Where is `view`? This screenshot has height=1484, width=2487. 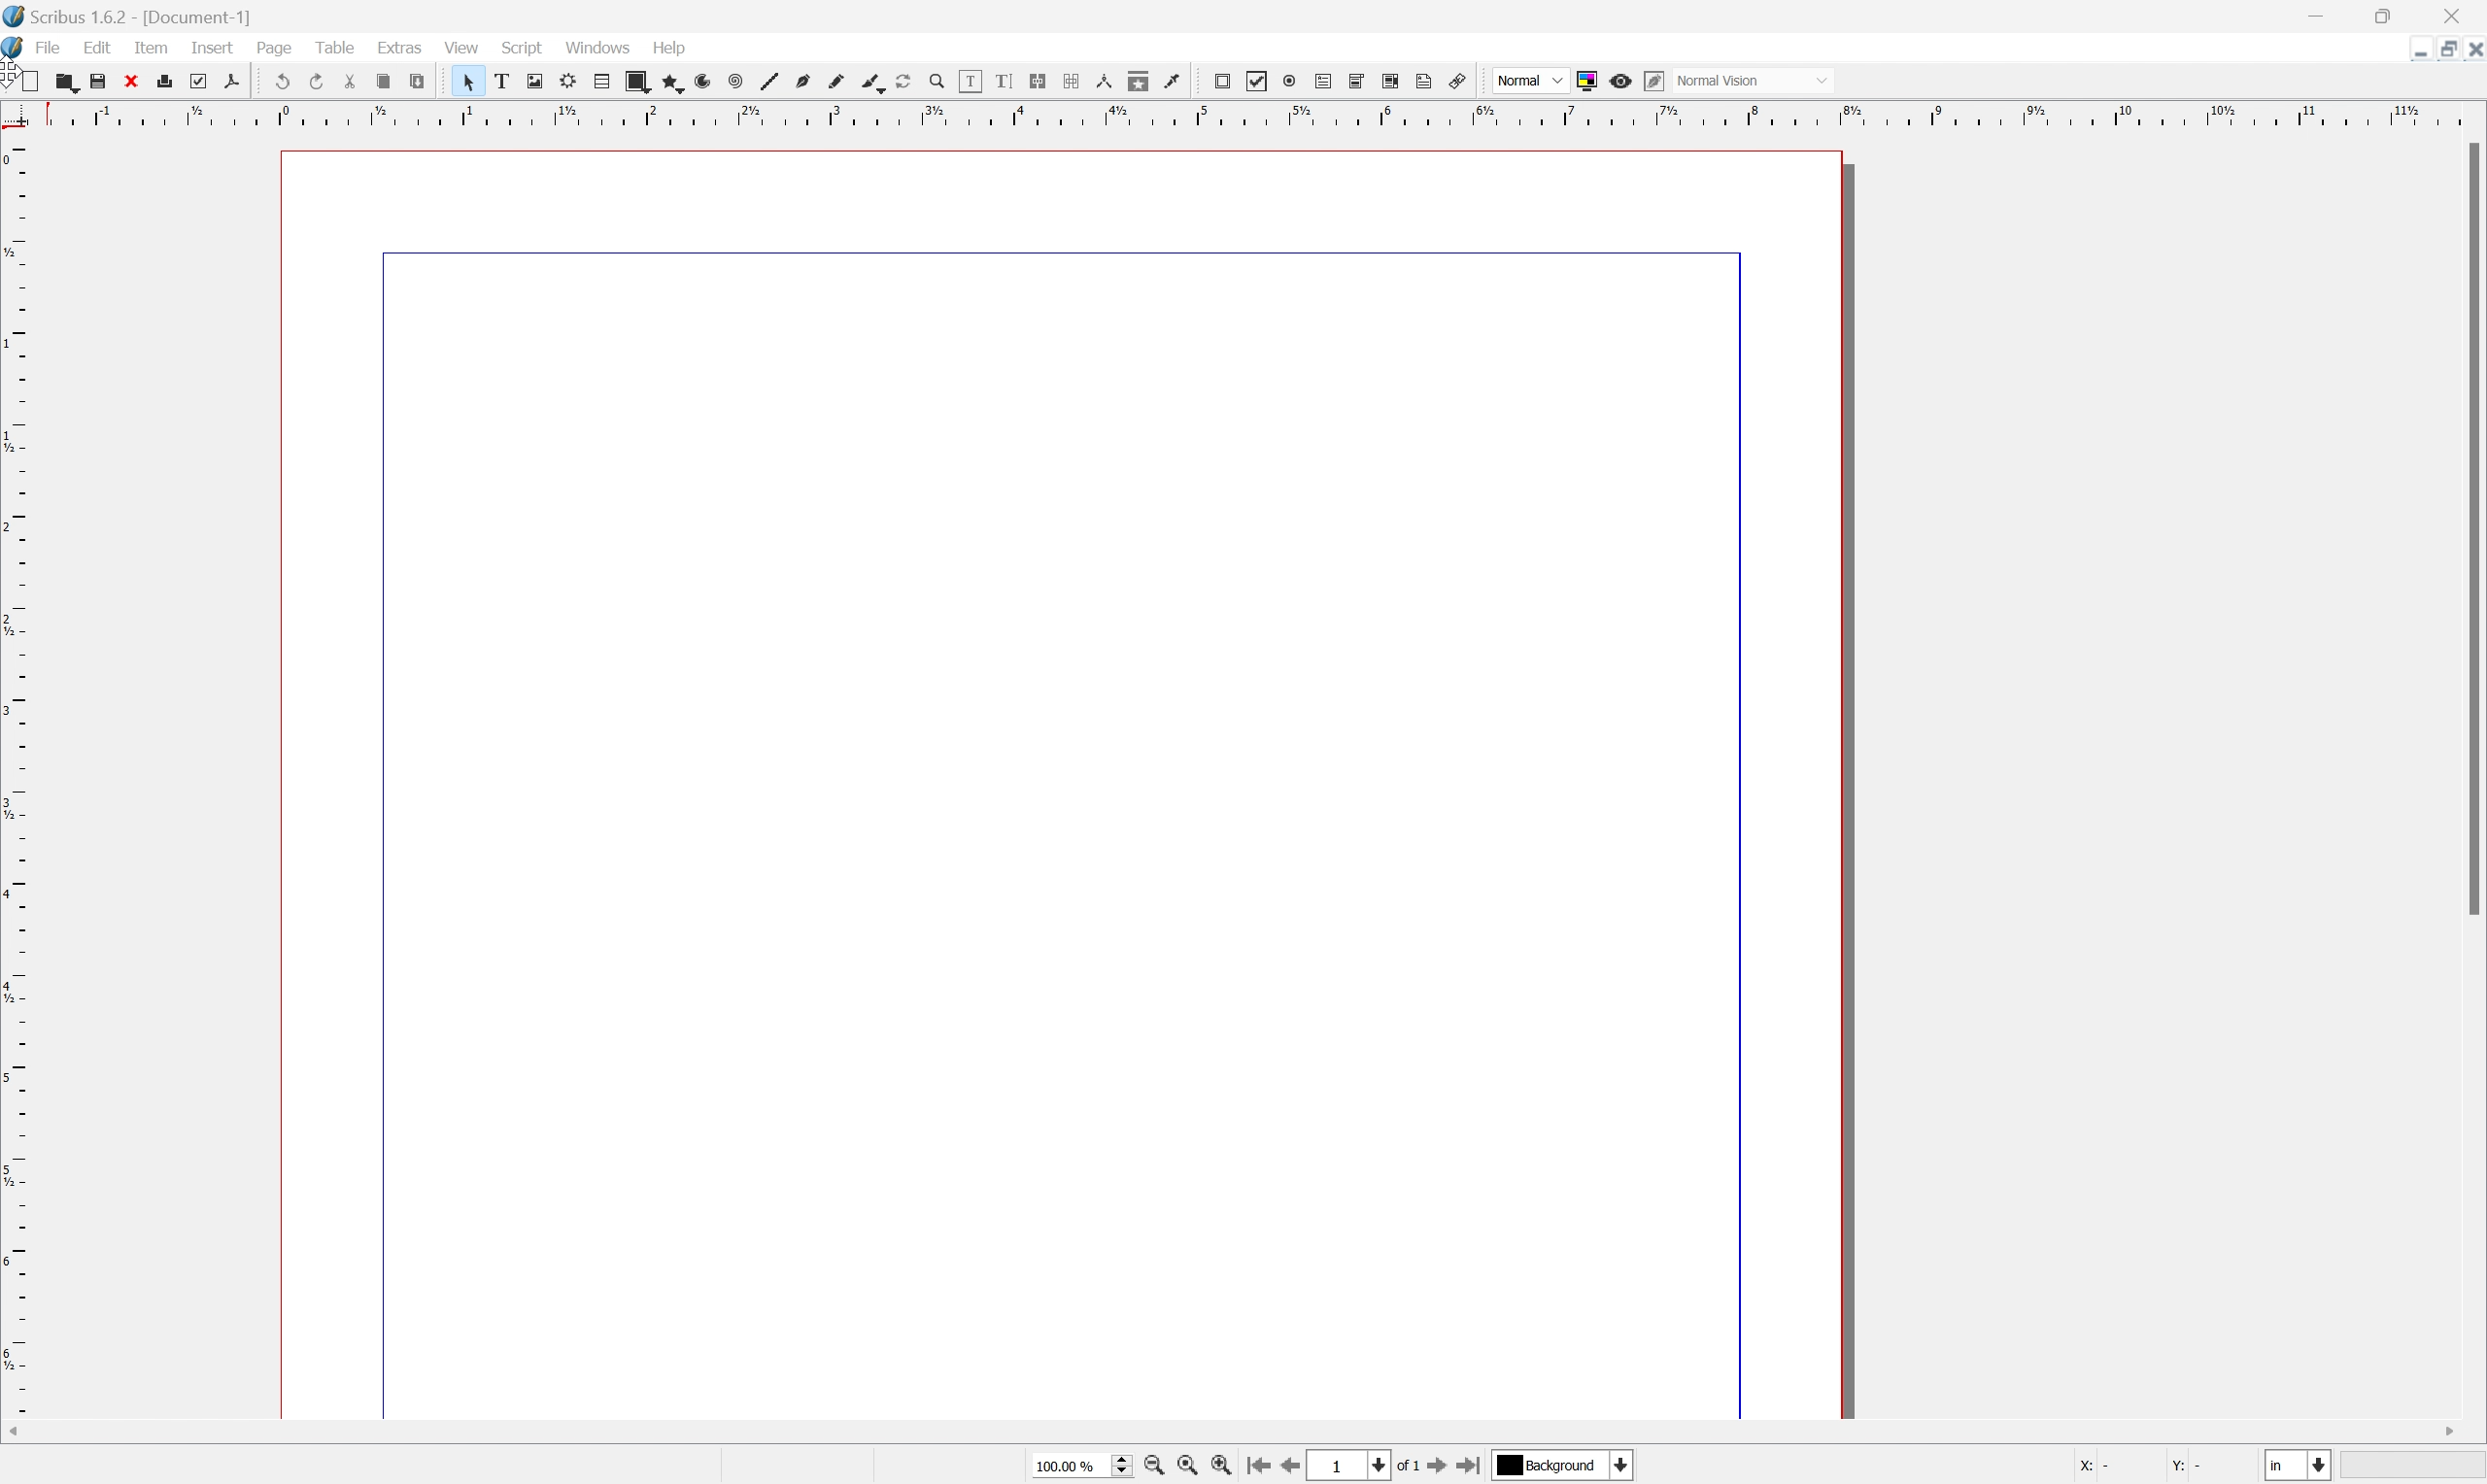
view is located at coordinates (465, 47).